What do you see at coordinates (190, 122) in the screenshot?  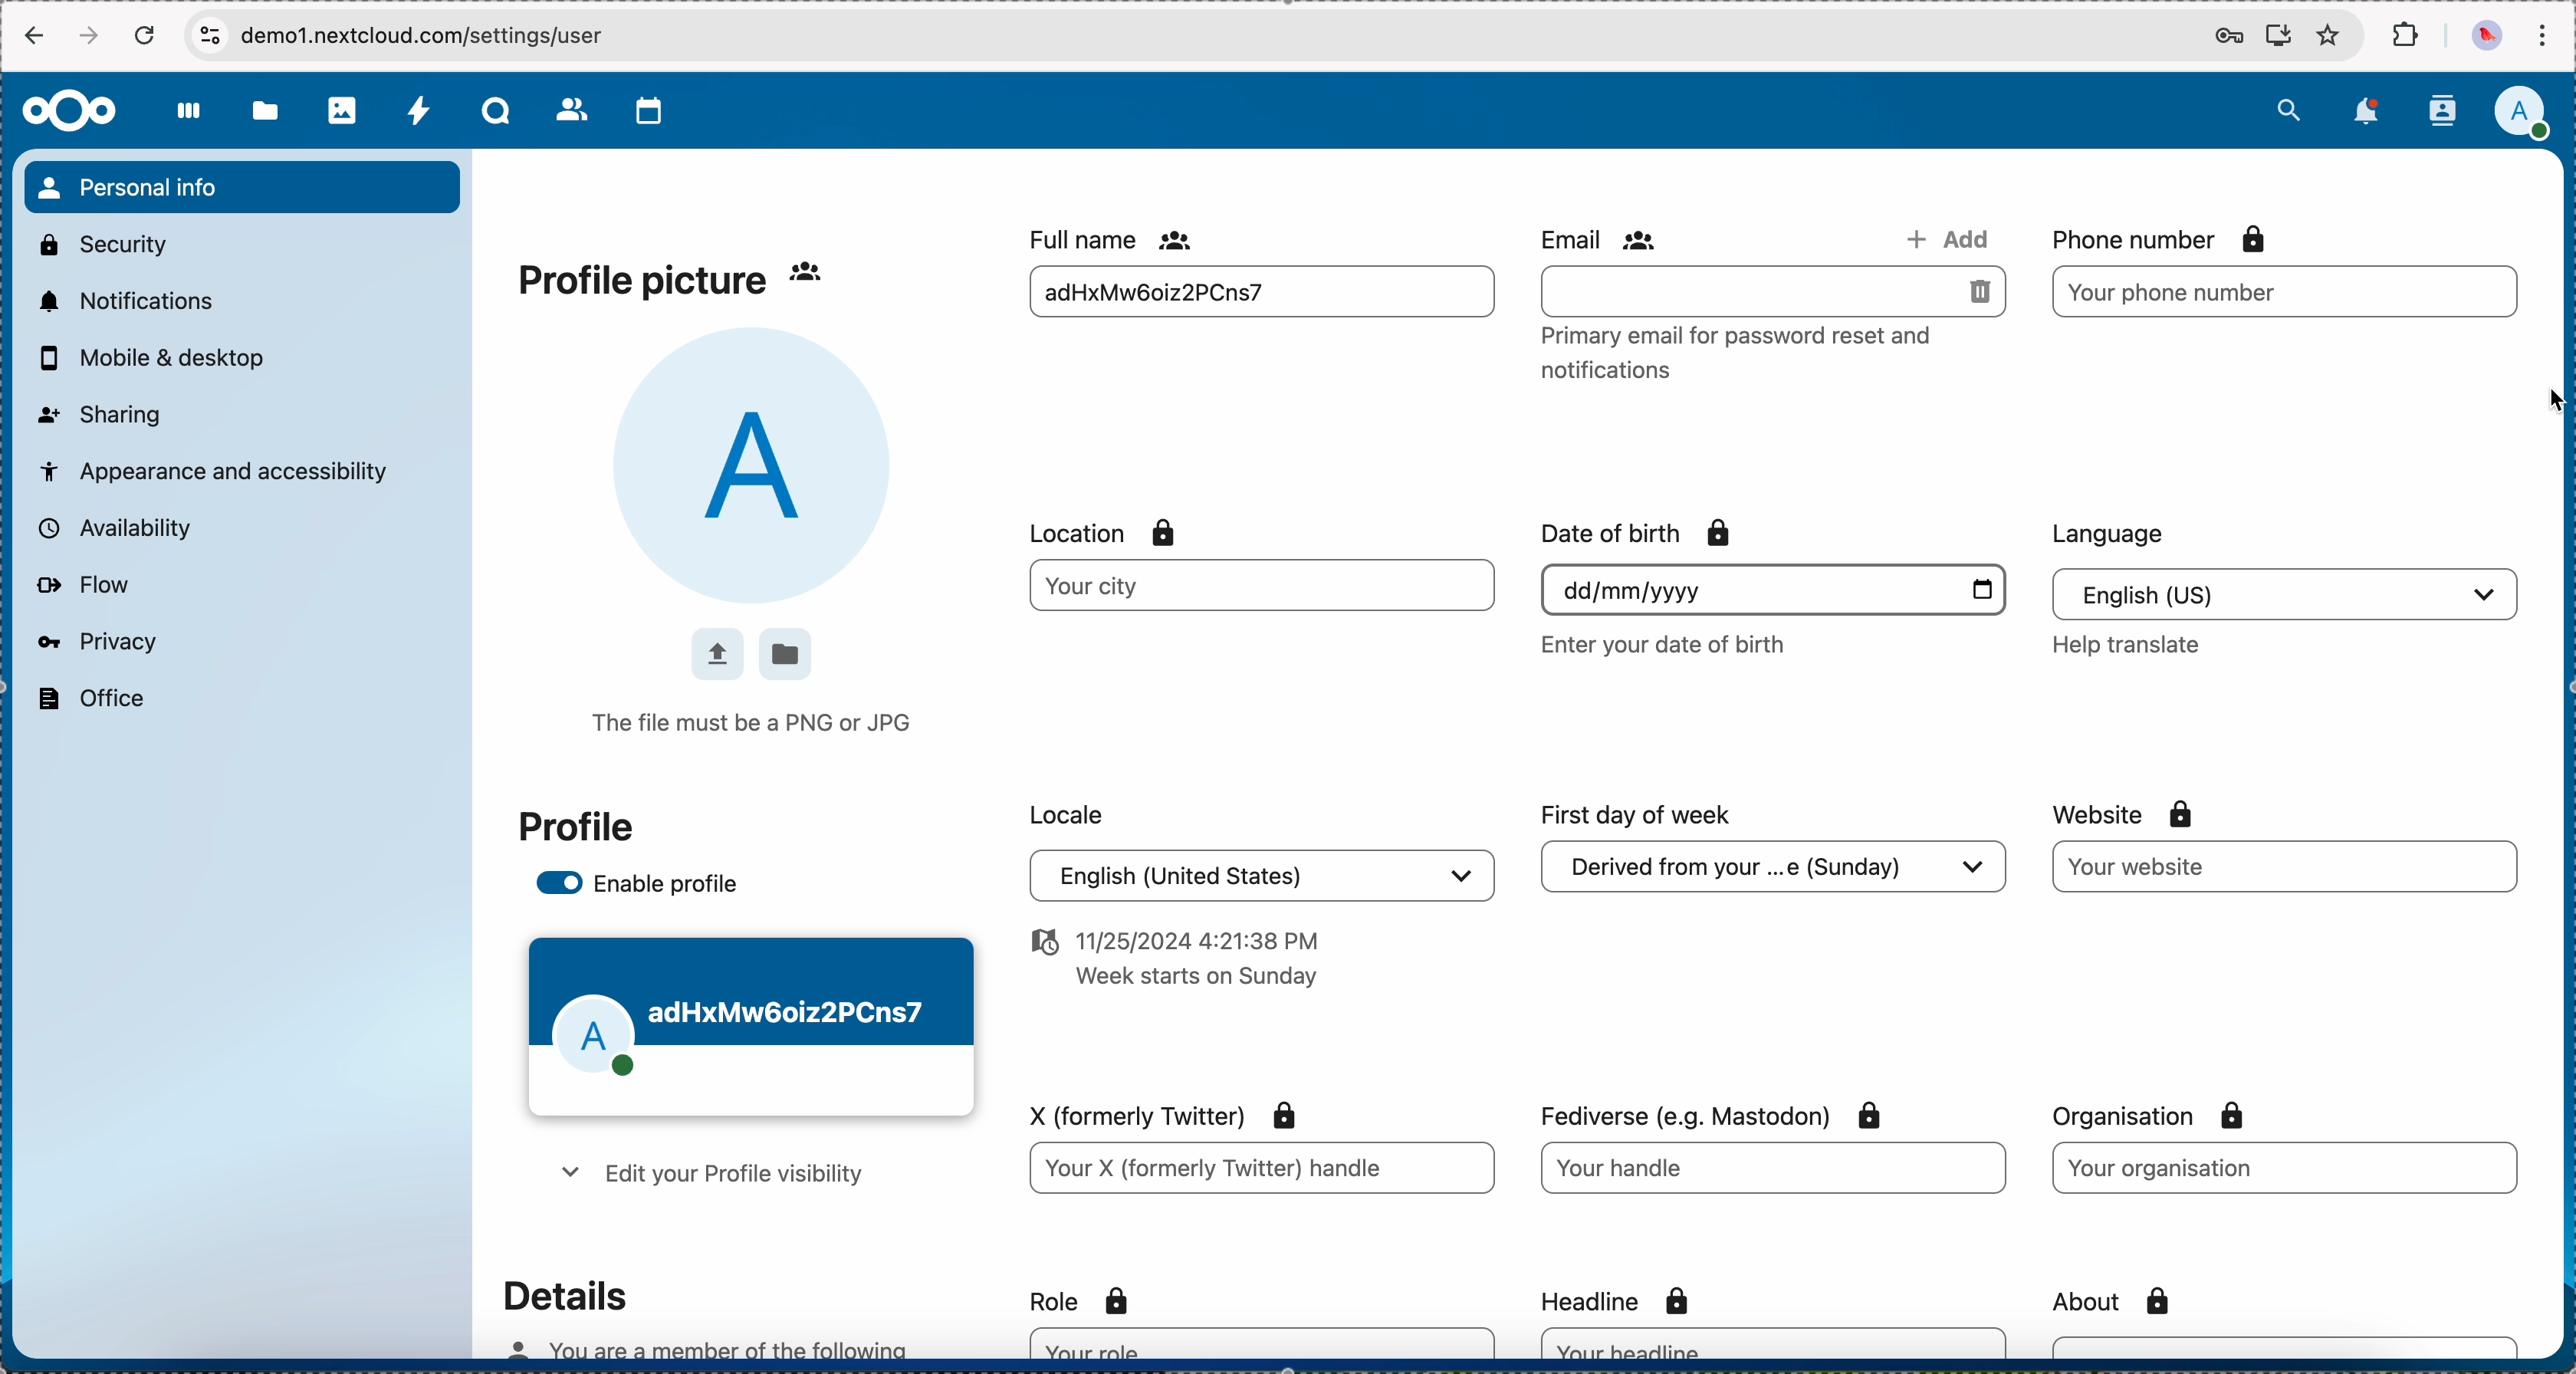 I see `dashboard` at bounding box center [190, 122].